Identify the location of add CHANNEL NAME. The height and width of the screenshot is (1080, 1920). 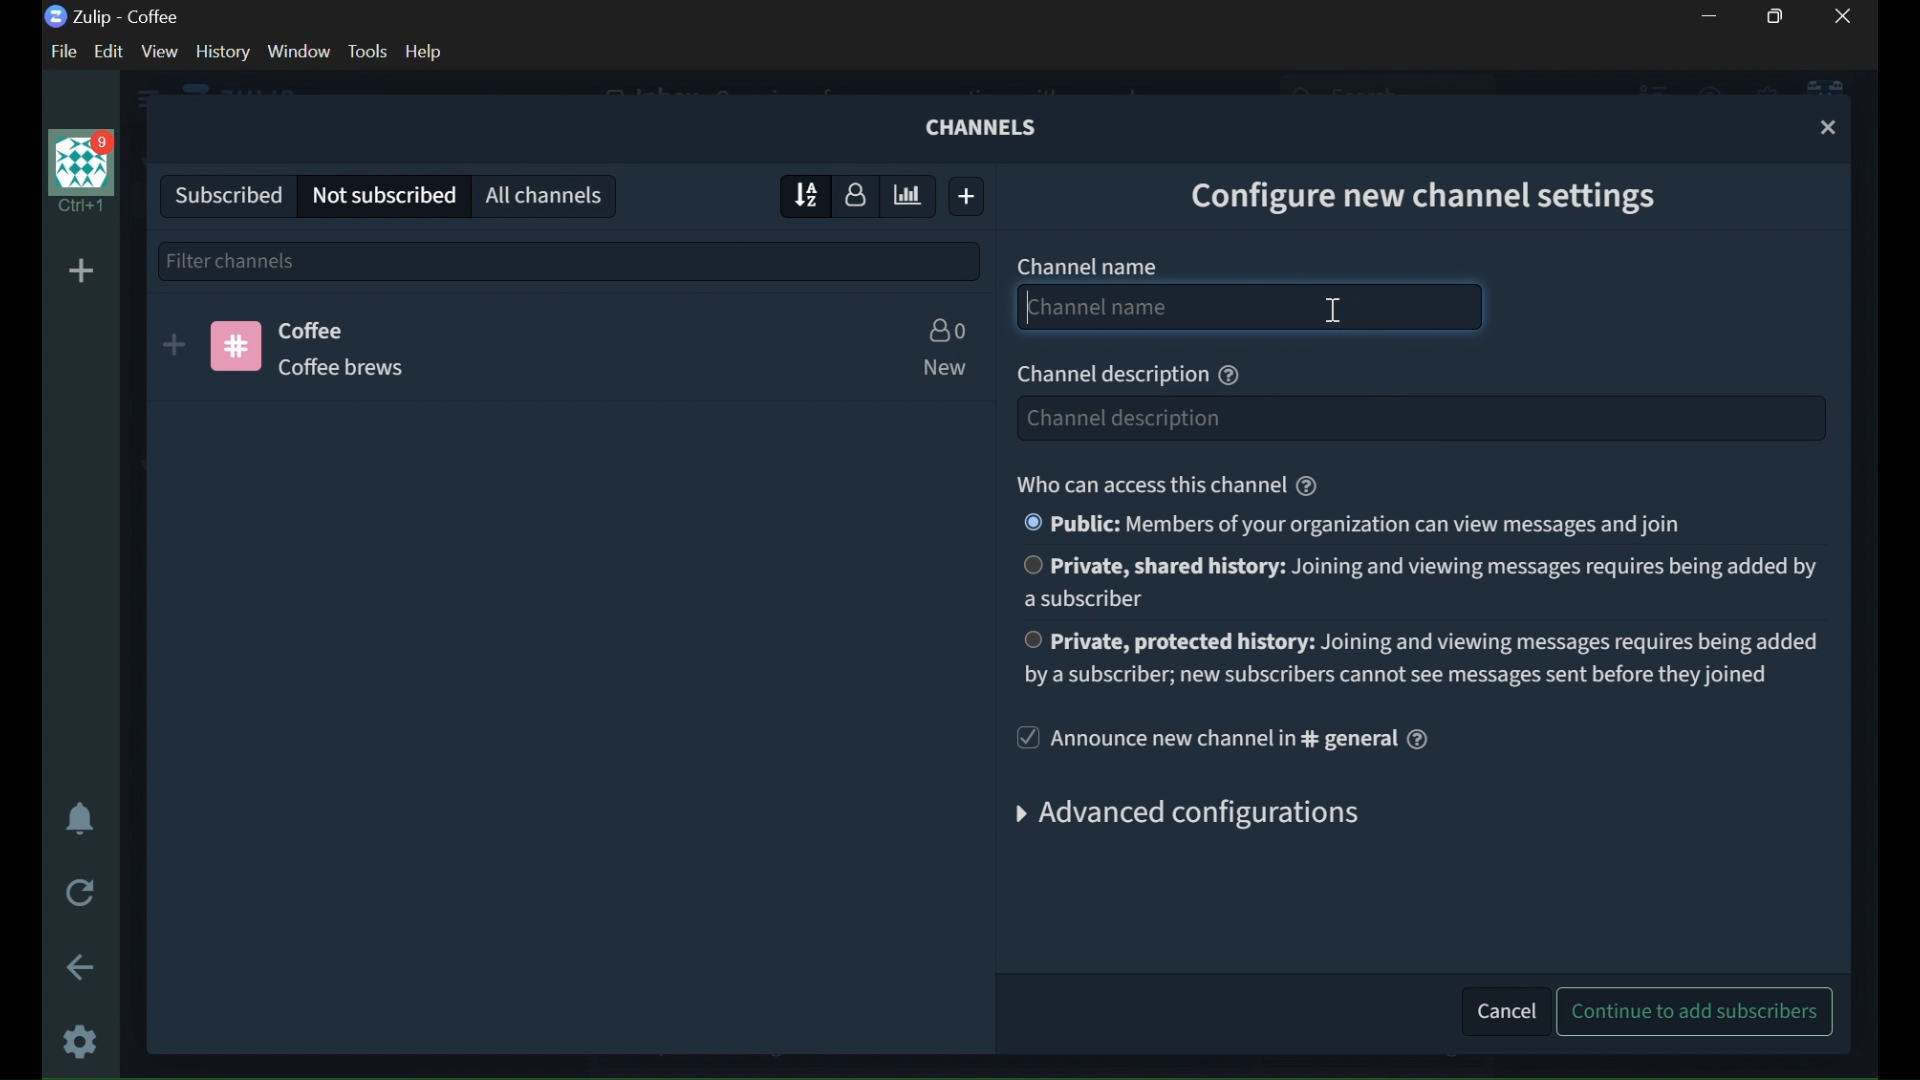
(1250, 307).